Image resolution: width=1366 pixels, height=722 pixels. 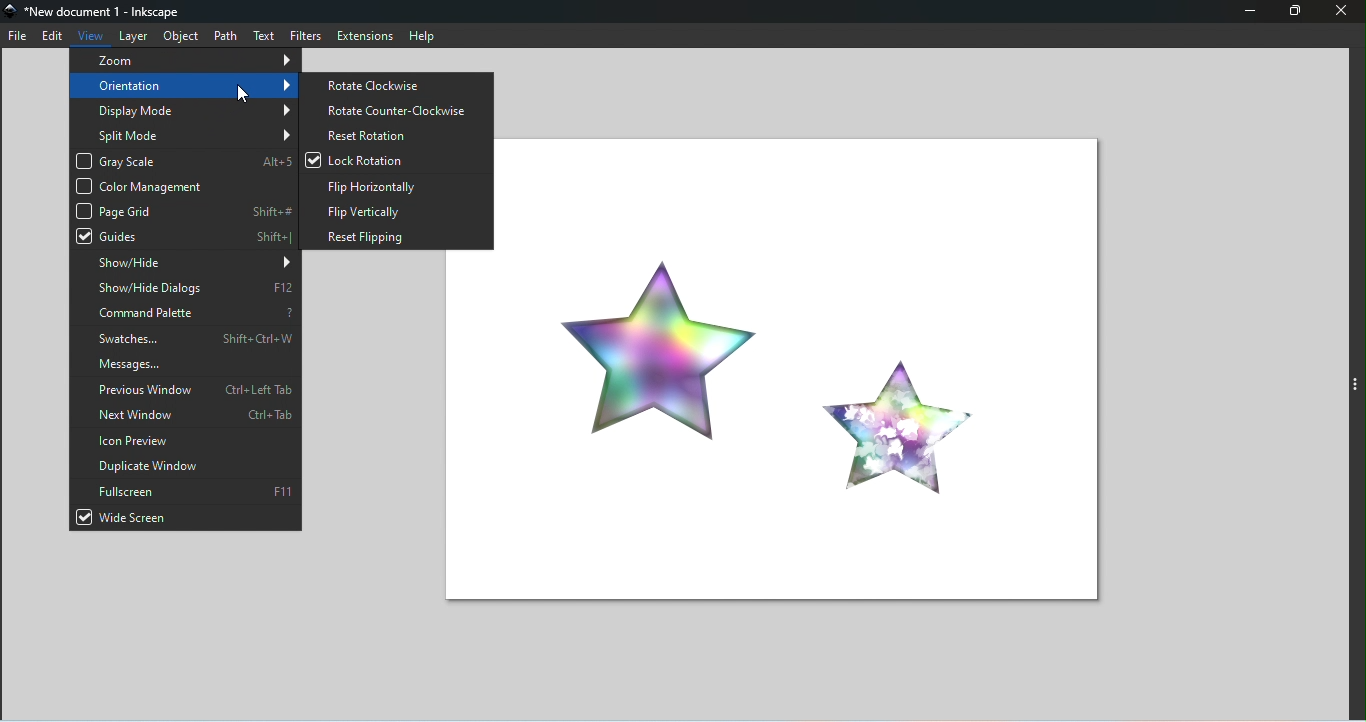 What do you see at coordinates (810, 366) in the screenshot?
I see `Canvas` at bounding box center [810, 366].